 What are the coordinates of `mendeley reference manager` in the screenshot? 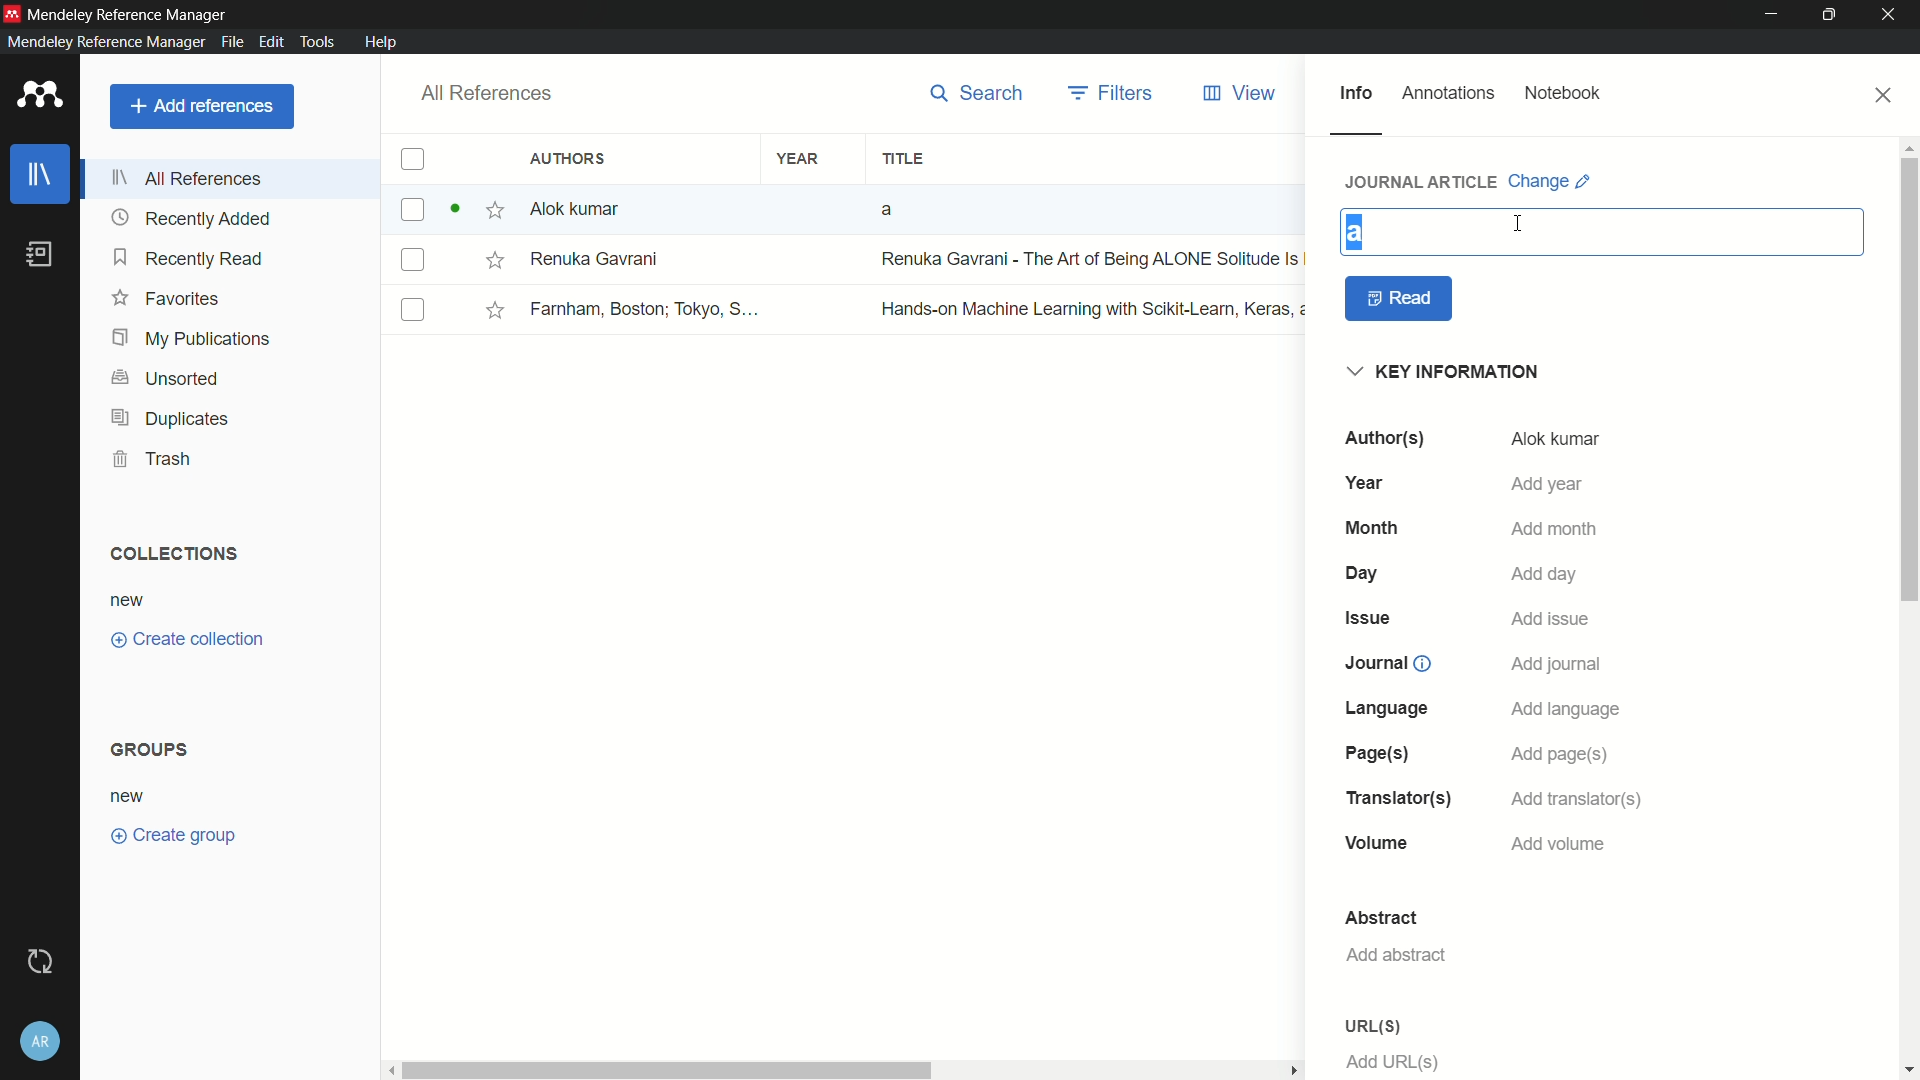 It's located at (106, 41).